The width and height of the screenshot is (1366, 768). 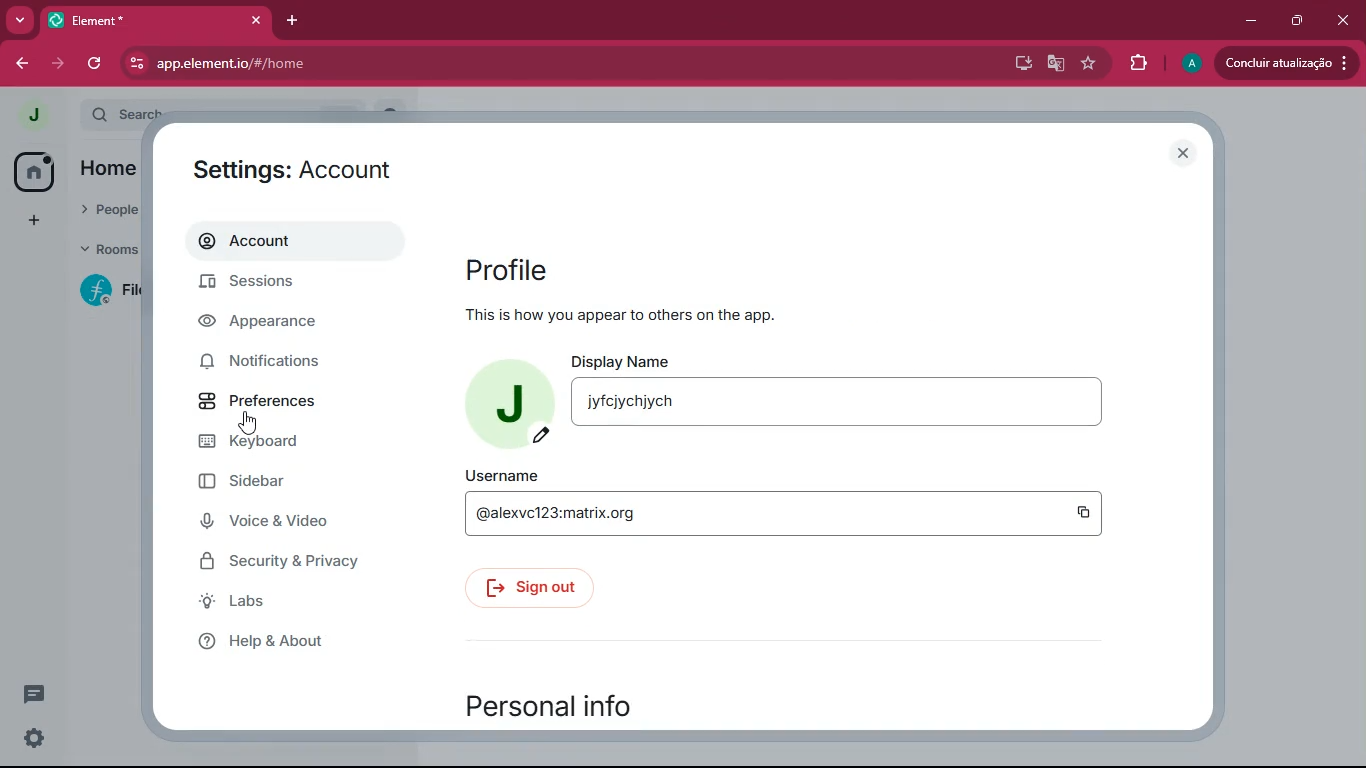 I want to click on conduir atualizacao, so click(x=1285, y=63).